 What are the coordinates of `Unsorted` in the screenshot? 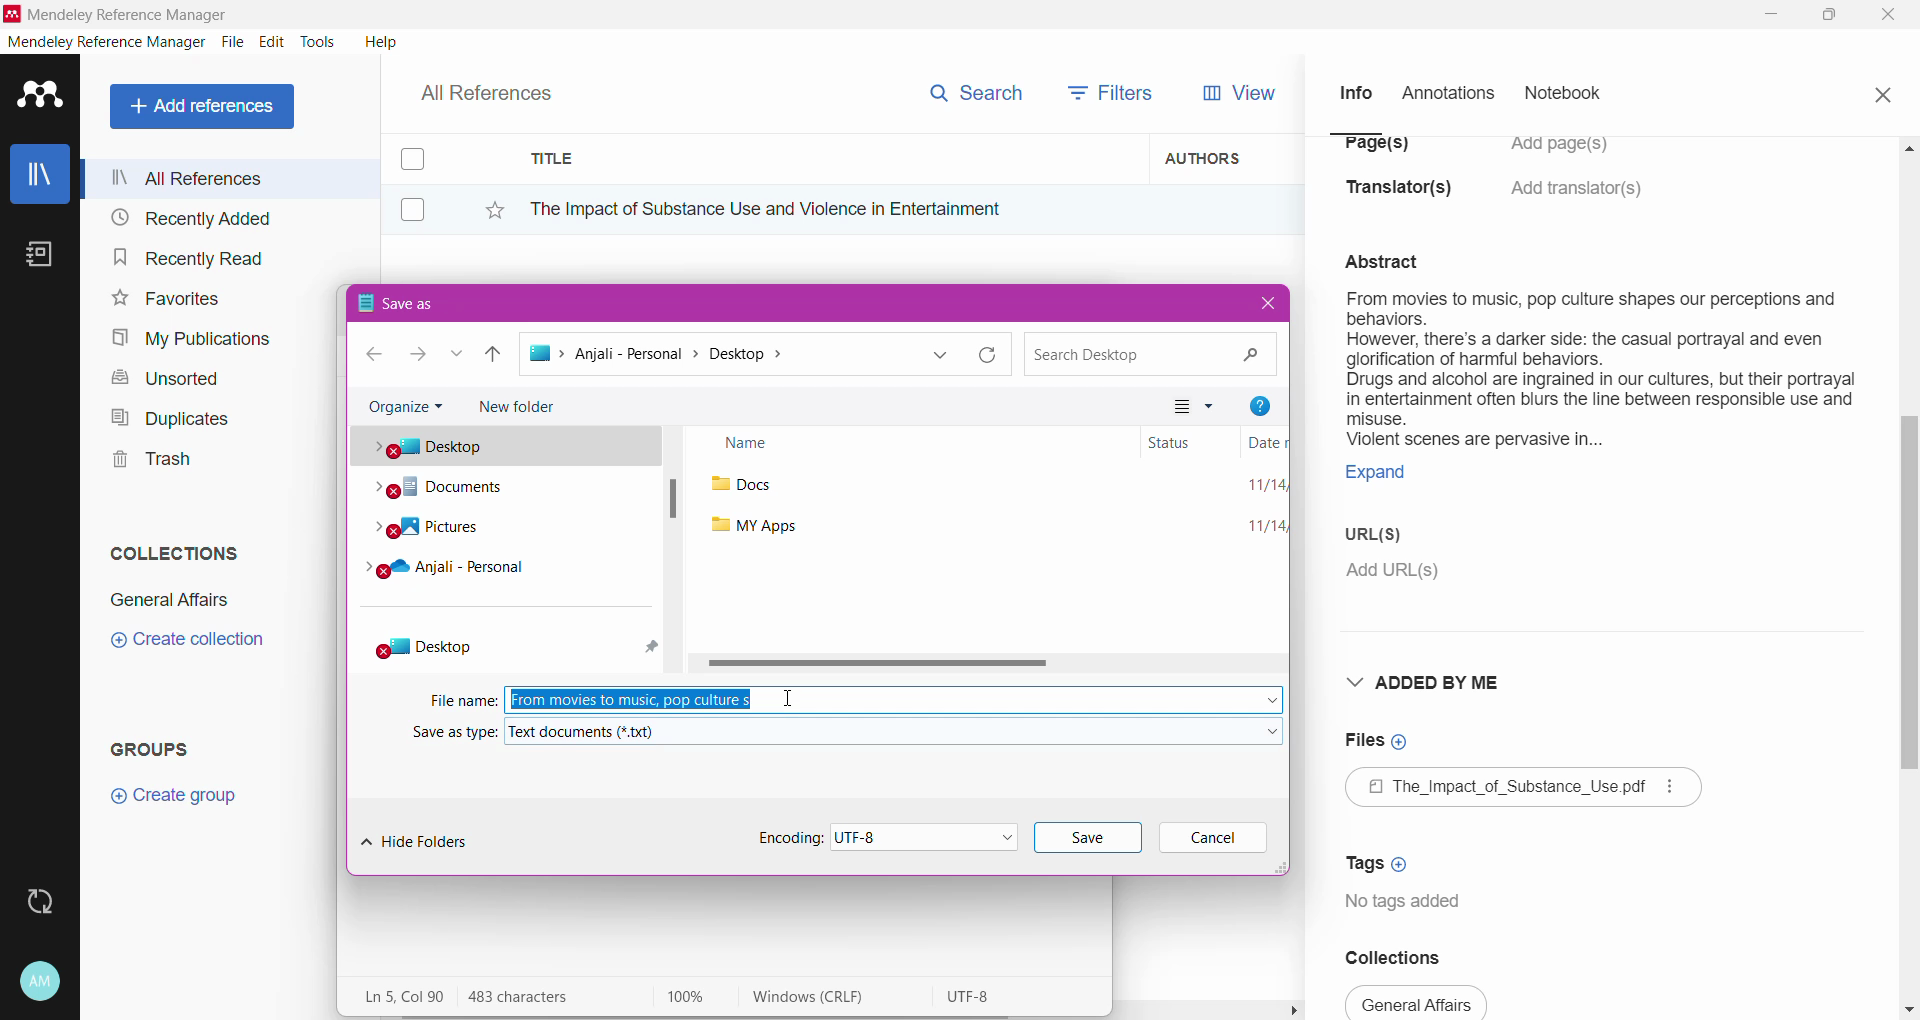 It's located at (162, 377).